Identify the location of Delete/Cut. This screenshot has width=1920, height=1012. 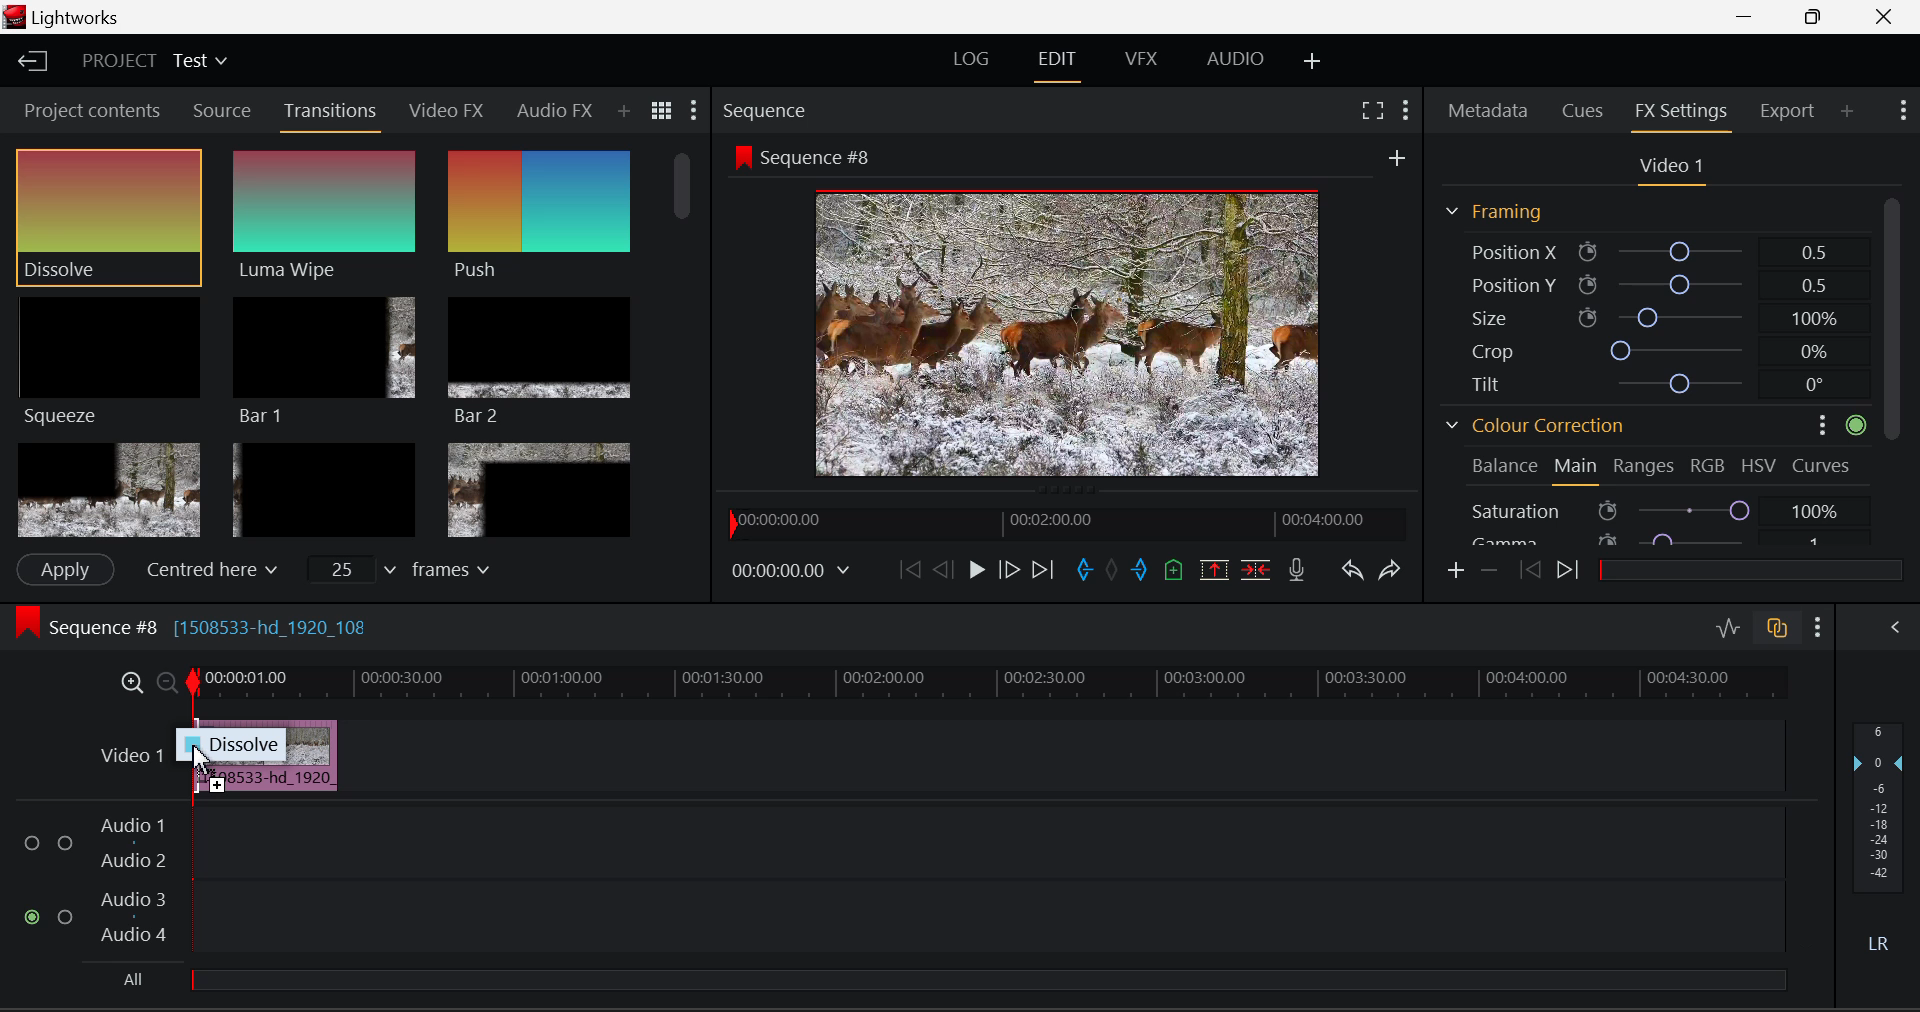
(1258, 570).